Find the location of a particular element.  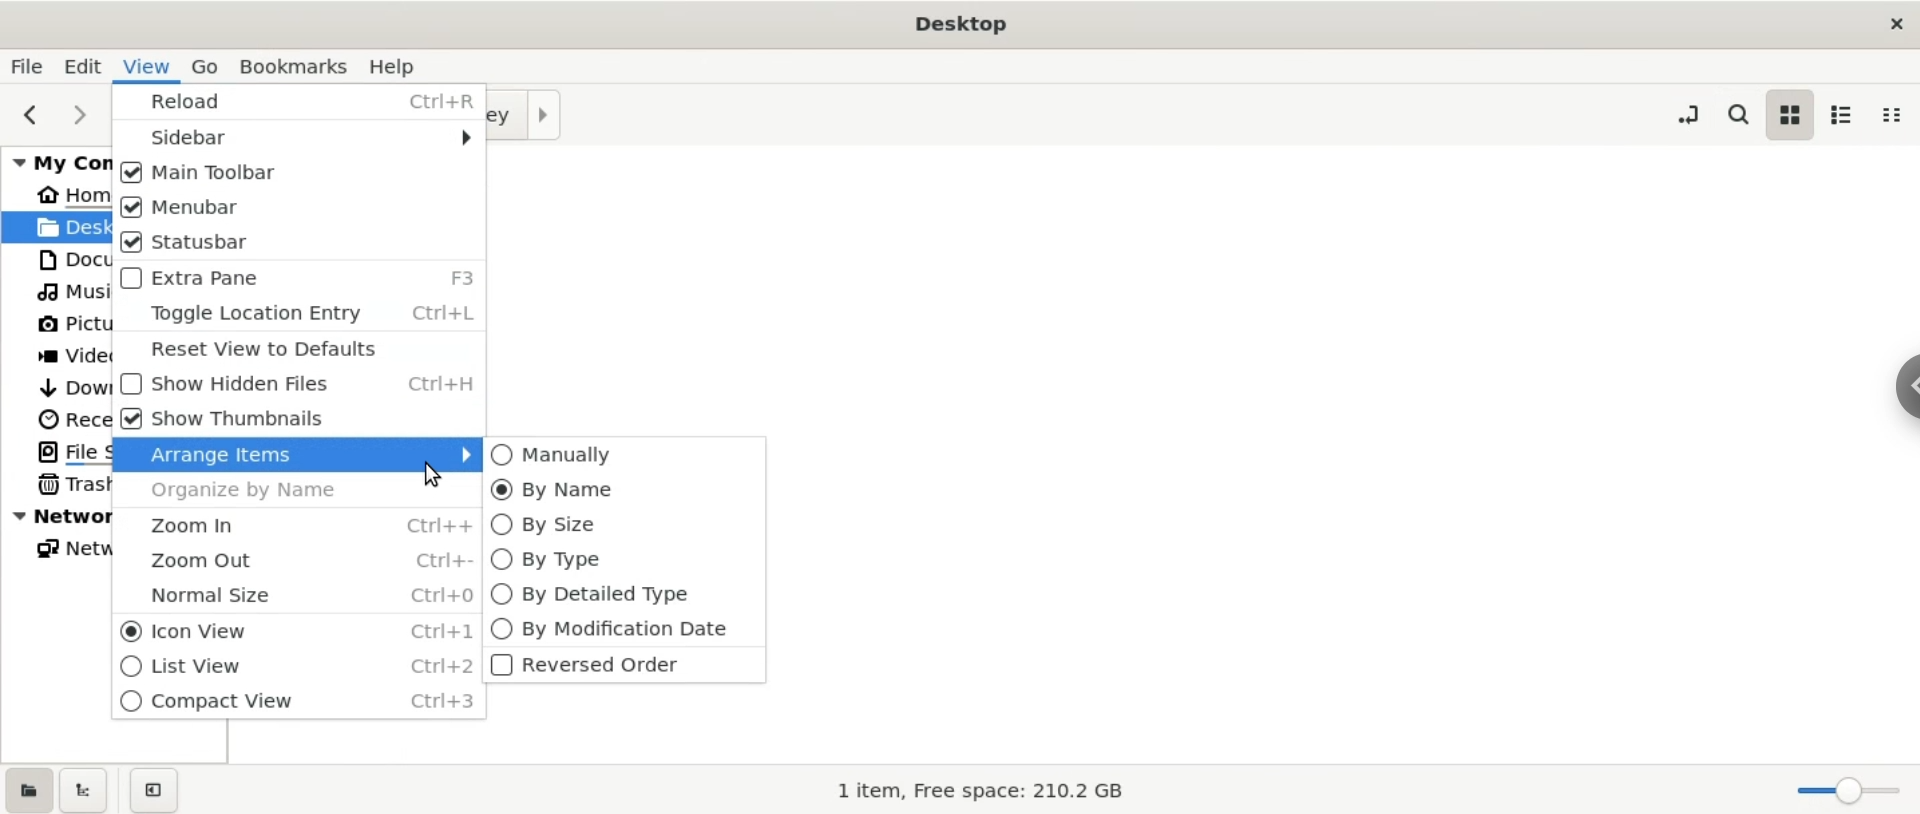

zoom out is located at coordinates (300, 562).